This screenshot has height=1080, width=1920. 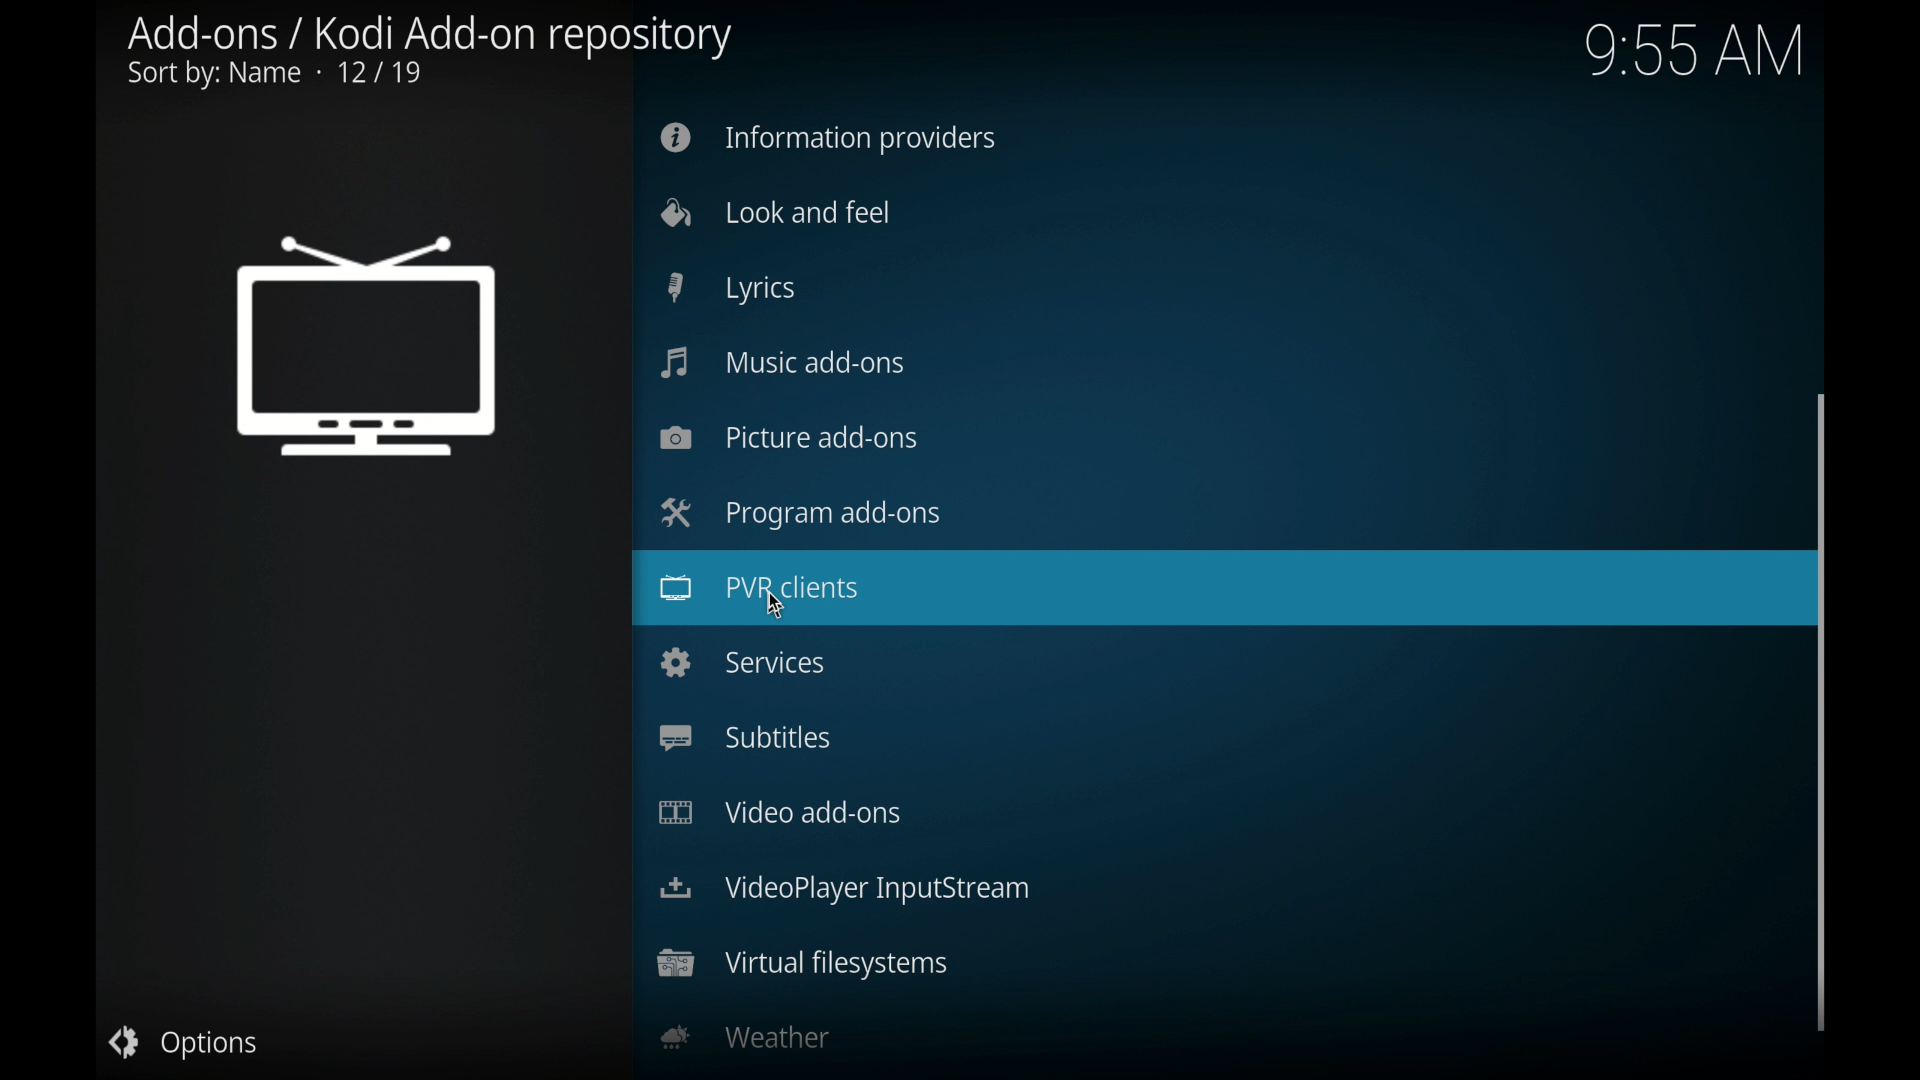 I want to click on weather, so click(x=749, y=1036).